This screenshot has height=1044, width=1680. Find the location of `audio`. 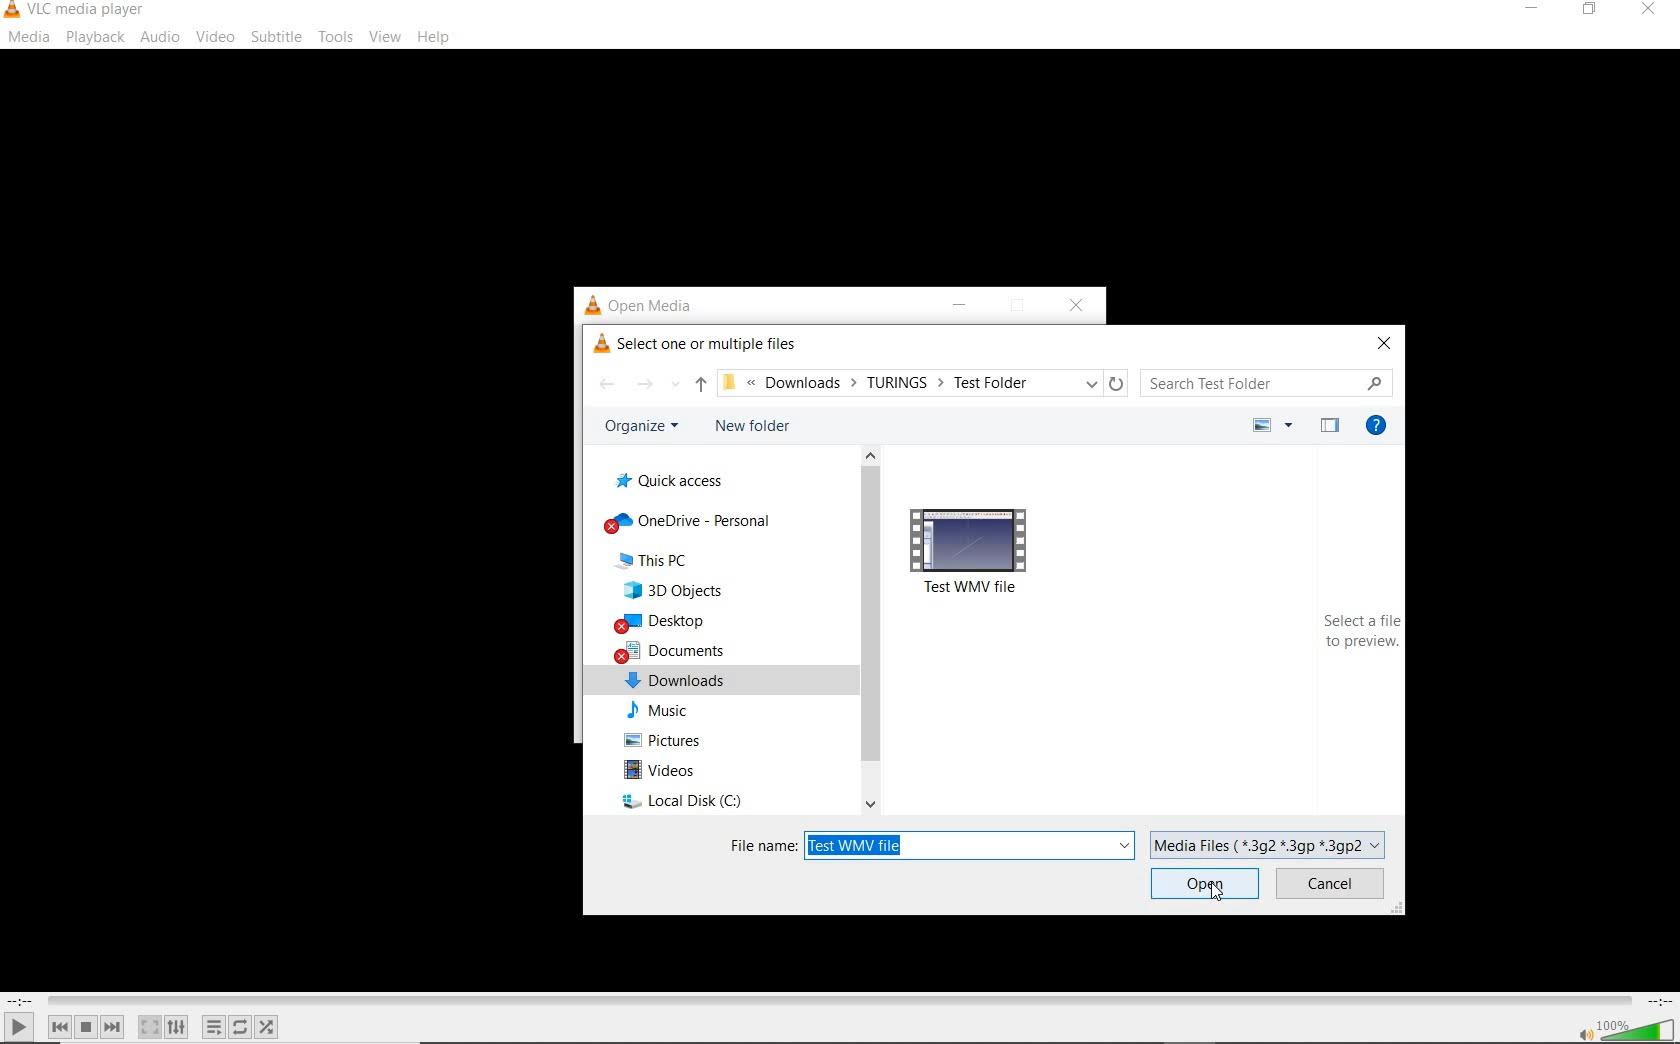

audio is located at coordinates (162, 37).